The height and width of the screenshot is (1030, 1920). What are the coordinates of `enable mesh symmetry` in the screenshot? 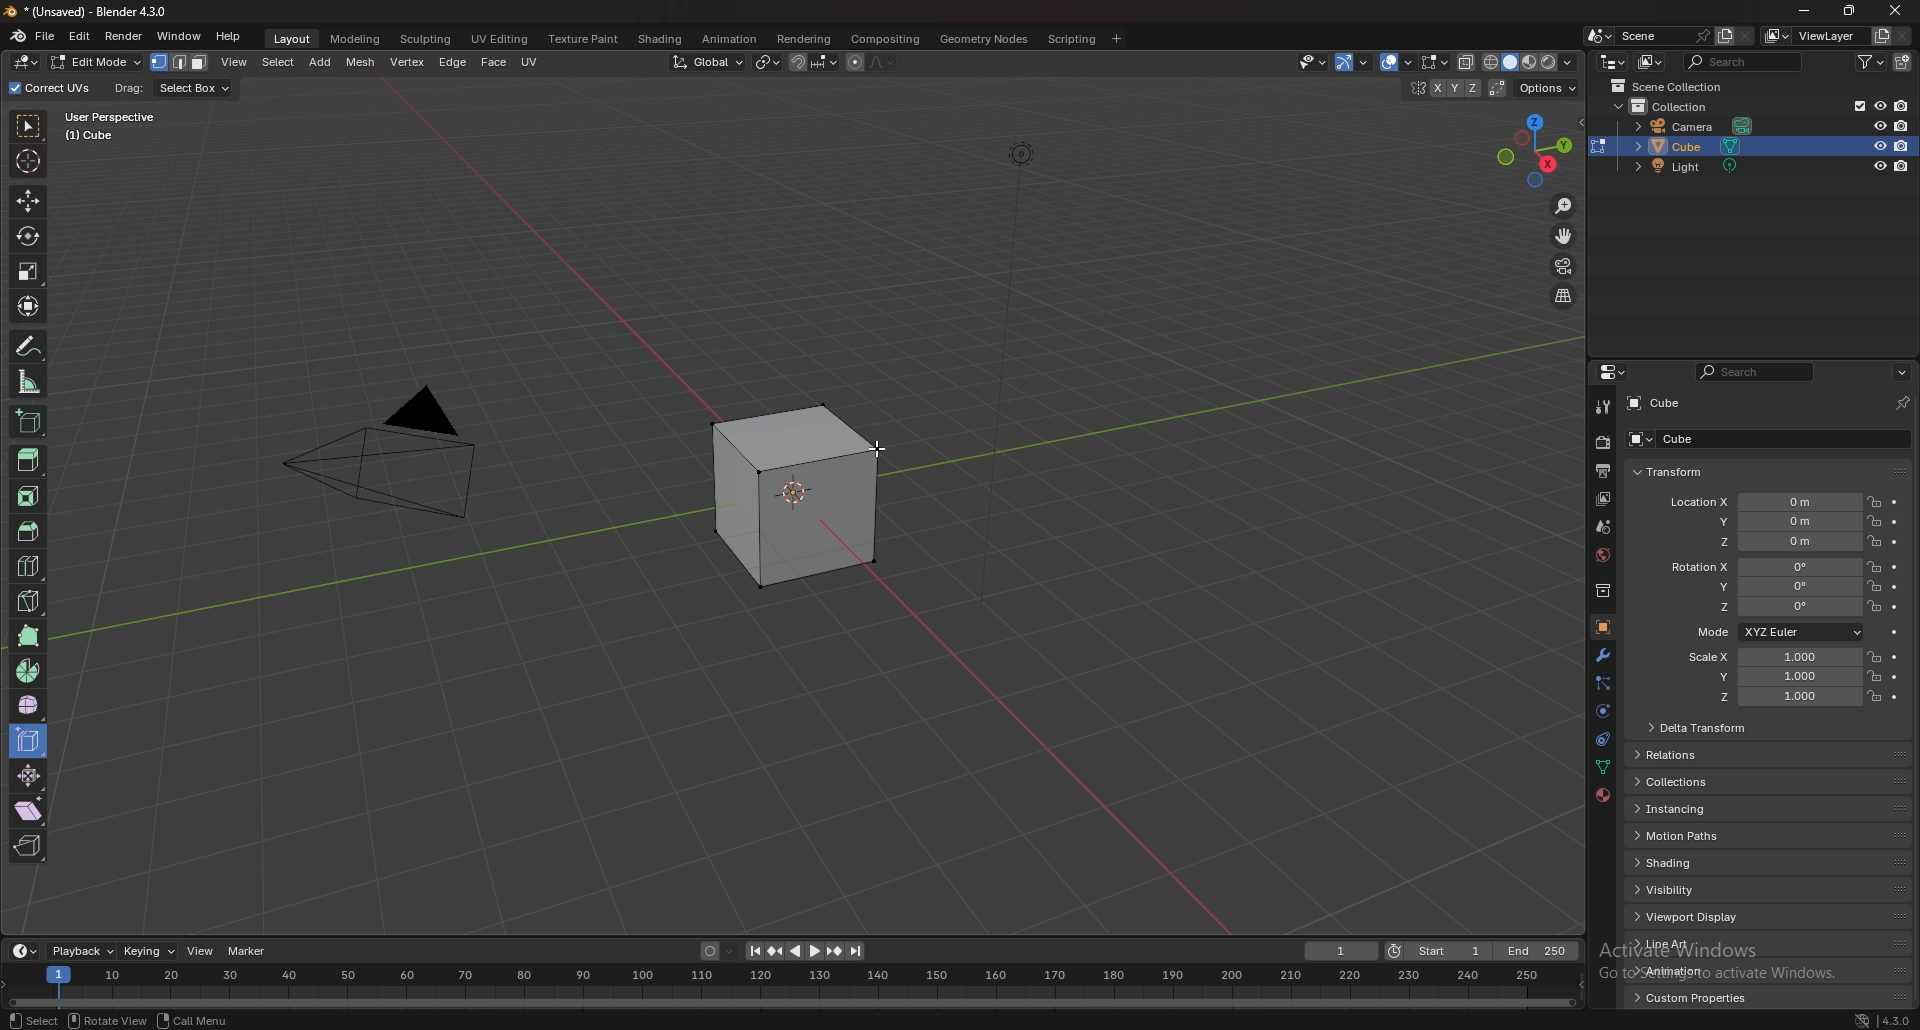 It's located at (1444, 89).